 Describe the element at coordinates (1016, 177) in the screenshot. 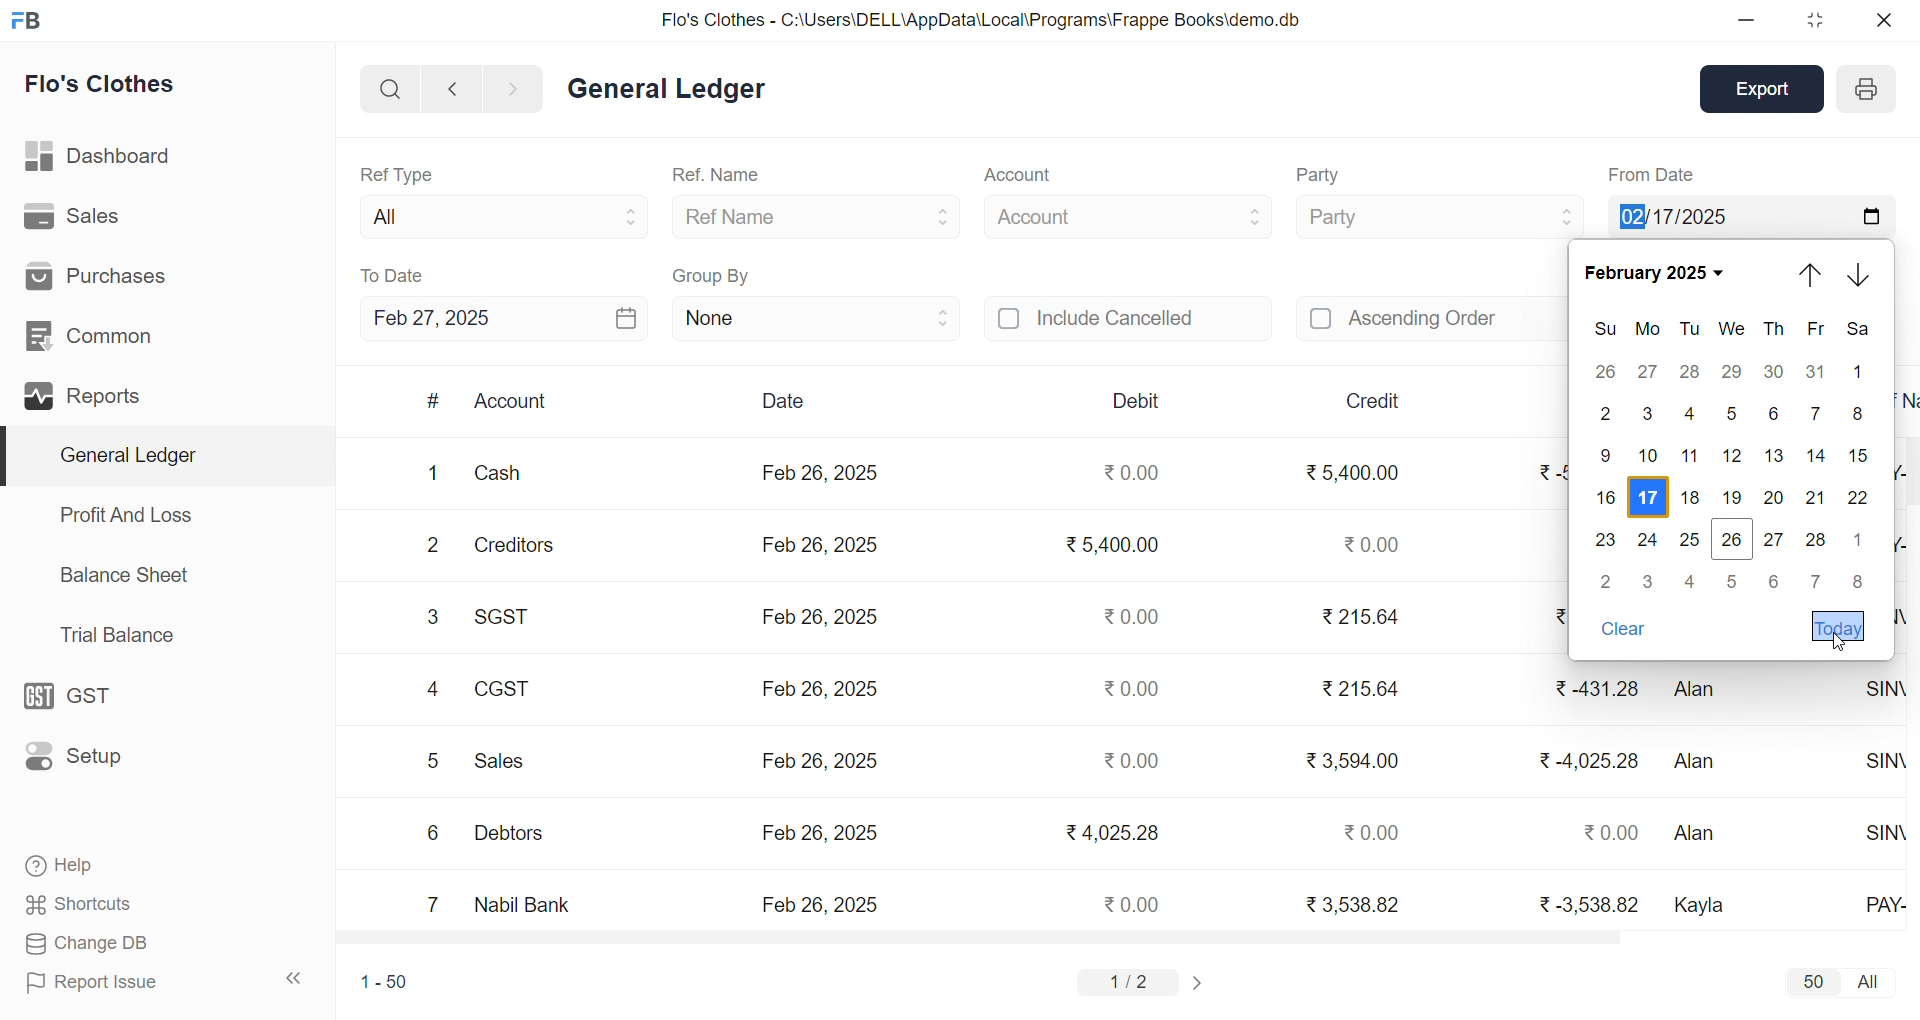

I see `Account` at that location.